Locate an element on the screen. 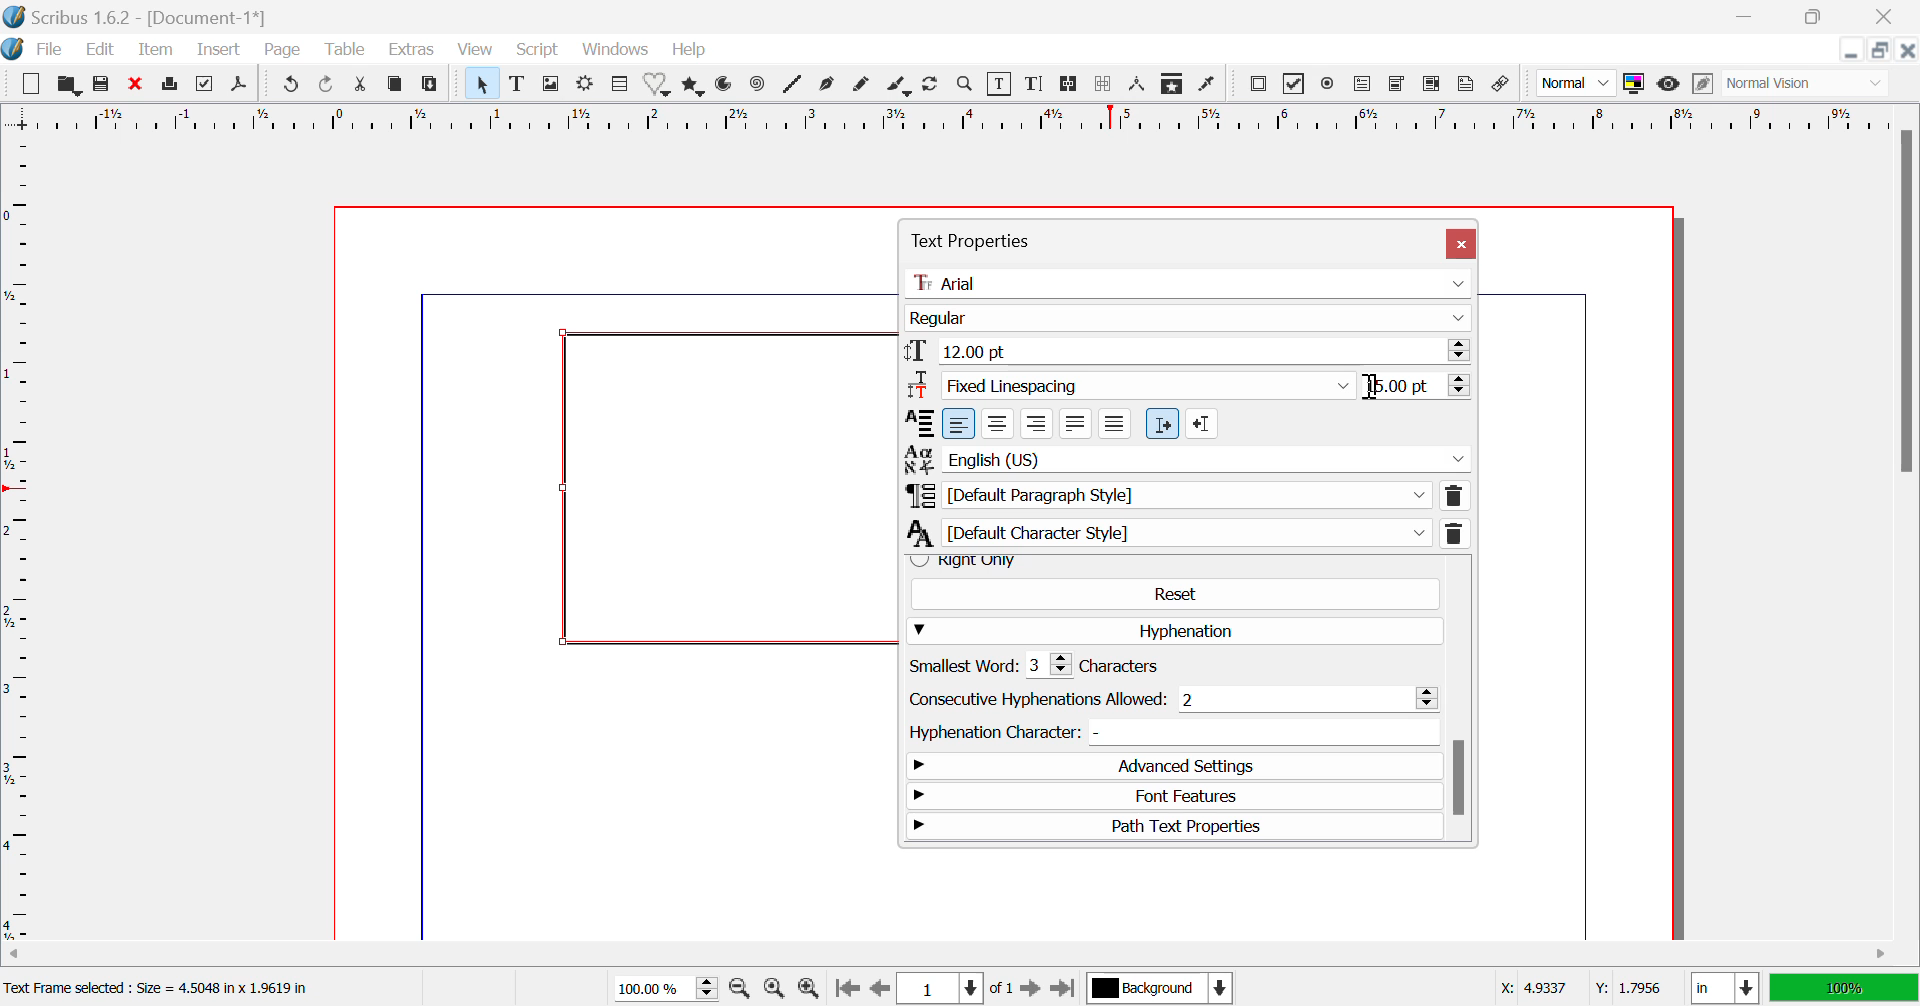 The width and height of the screenshot is (1920, 1006). PDF checkbox is located at coordinates (1295, 83).